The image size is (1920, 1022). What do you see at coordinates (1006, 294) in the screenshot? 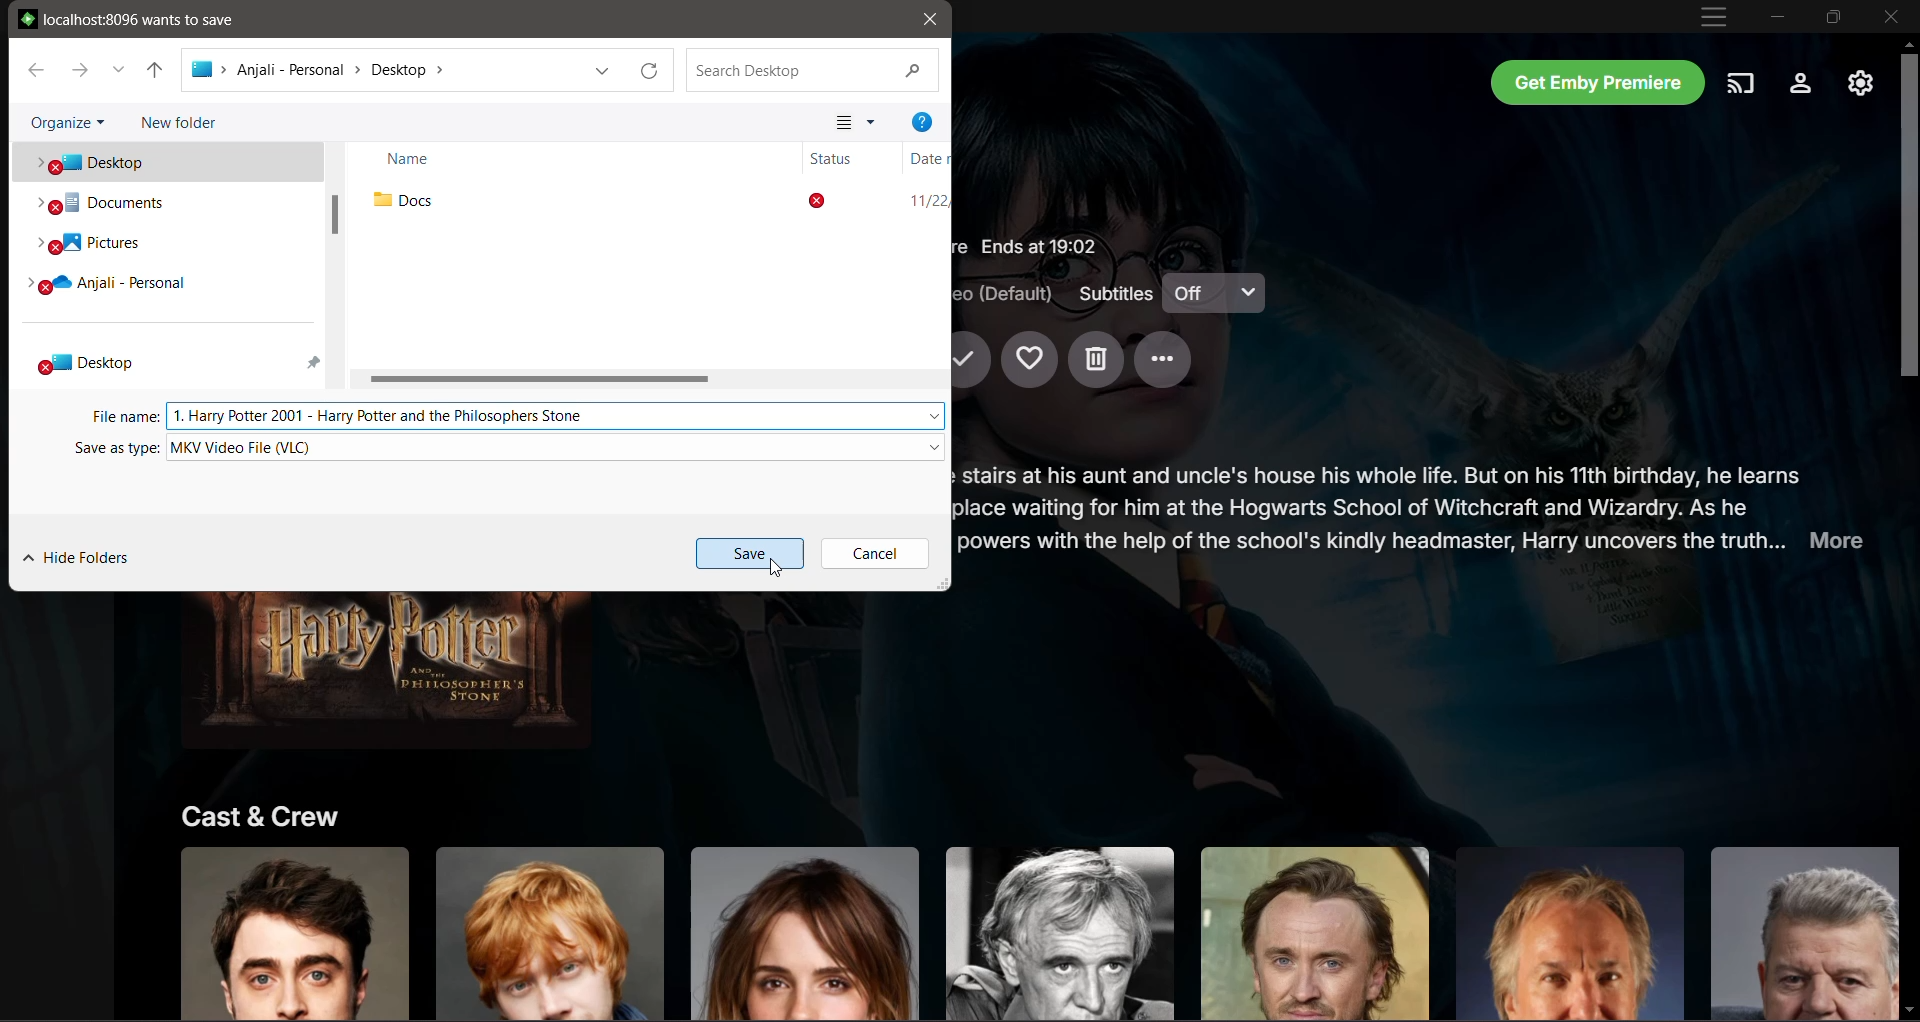
I see `Audio ` at bounding box center [1006, 294].